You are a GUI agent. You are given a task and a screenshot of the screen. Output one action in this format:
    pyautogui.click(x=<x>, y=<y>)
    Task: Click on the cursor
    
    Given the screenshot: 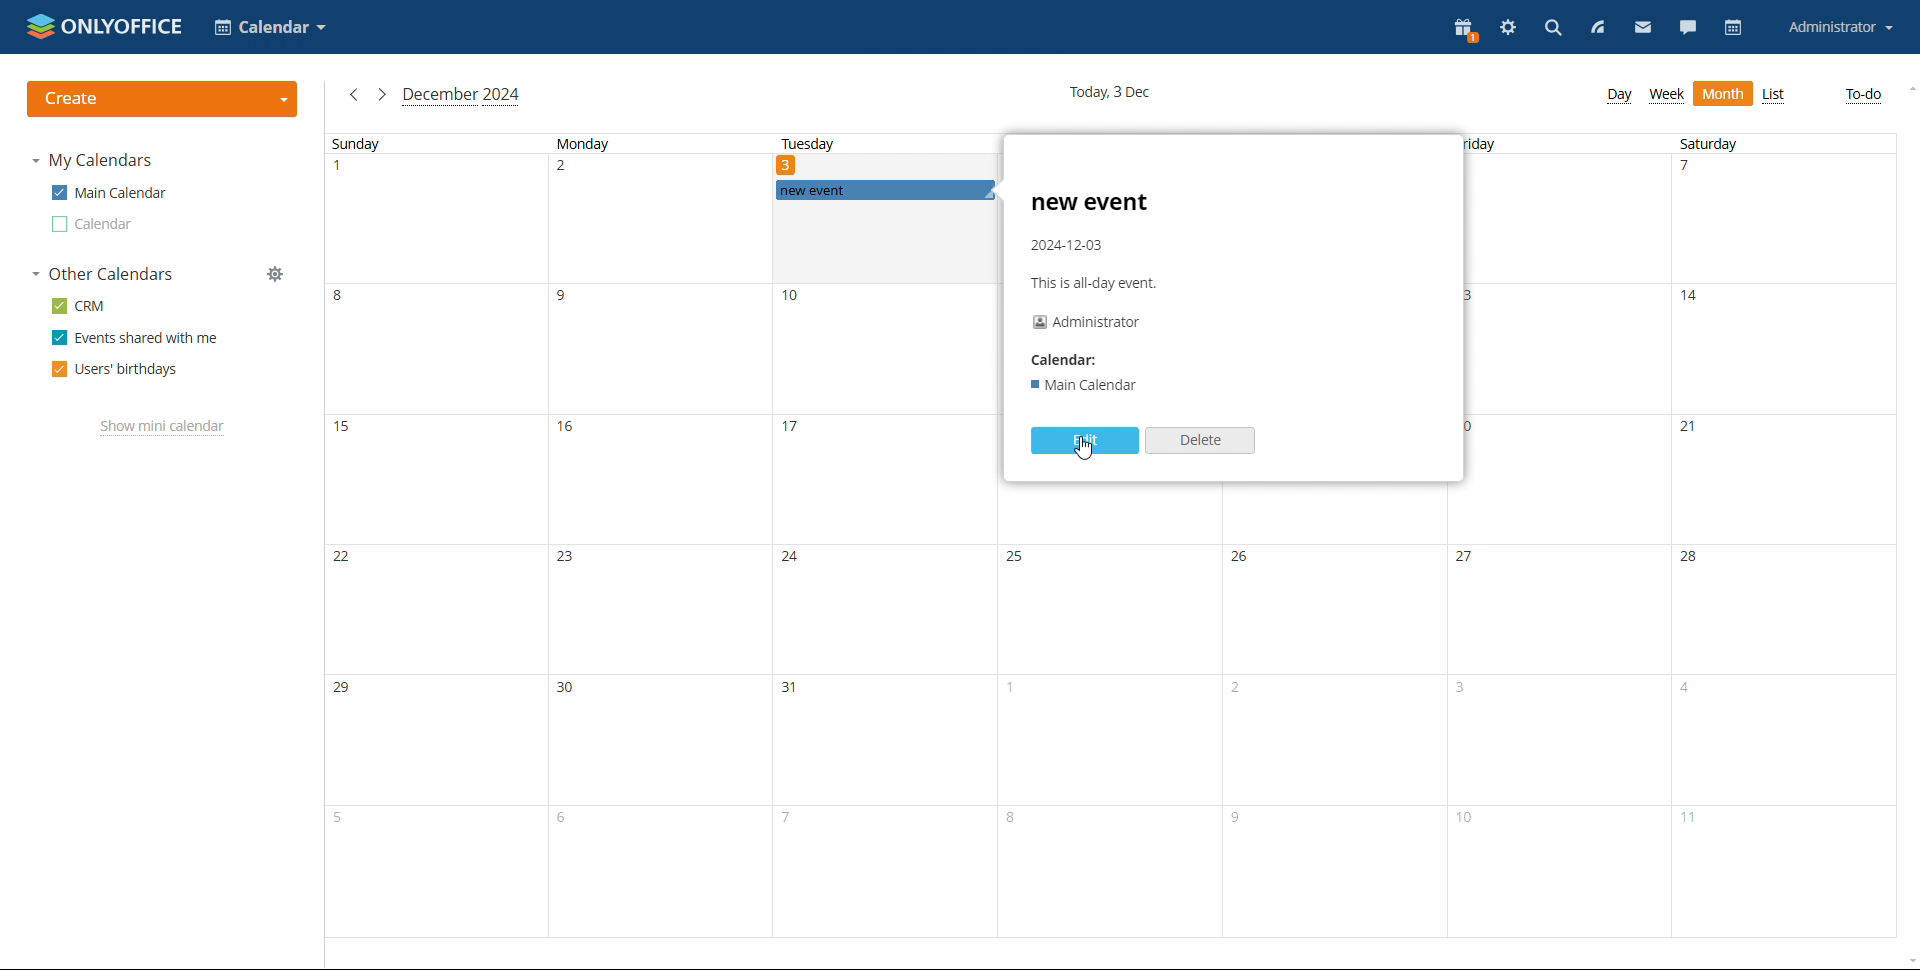 What is the action you would take?
    pyautogui.click(x=1084, y=455)
    